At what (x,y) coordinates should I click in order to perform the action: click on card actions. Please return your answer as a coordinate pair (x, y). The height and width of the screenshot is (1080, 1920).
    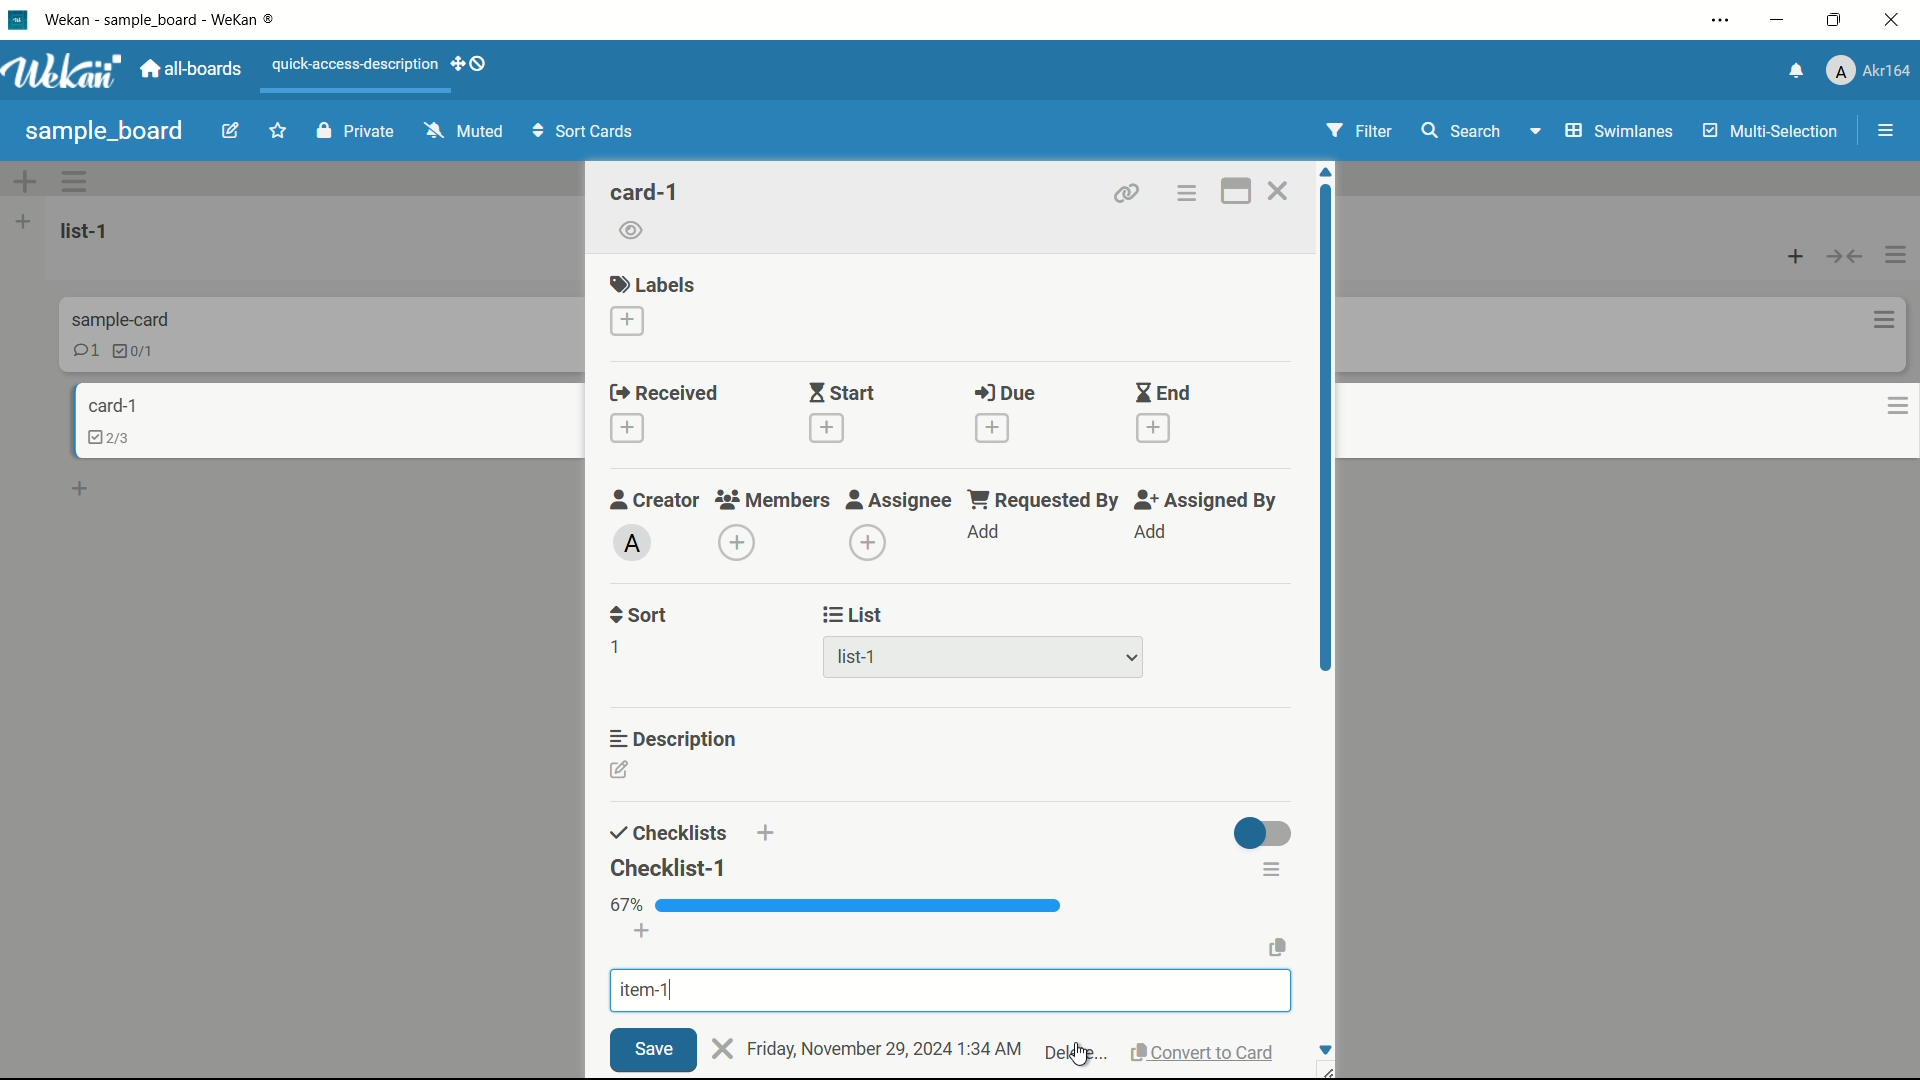
    Looking at the image, I should click on (1187, 194).